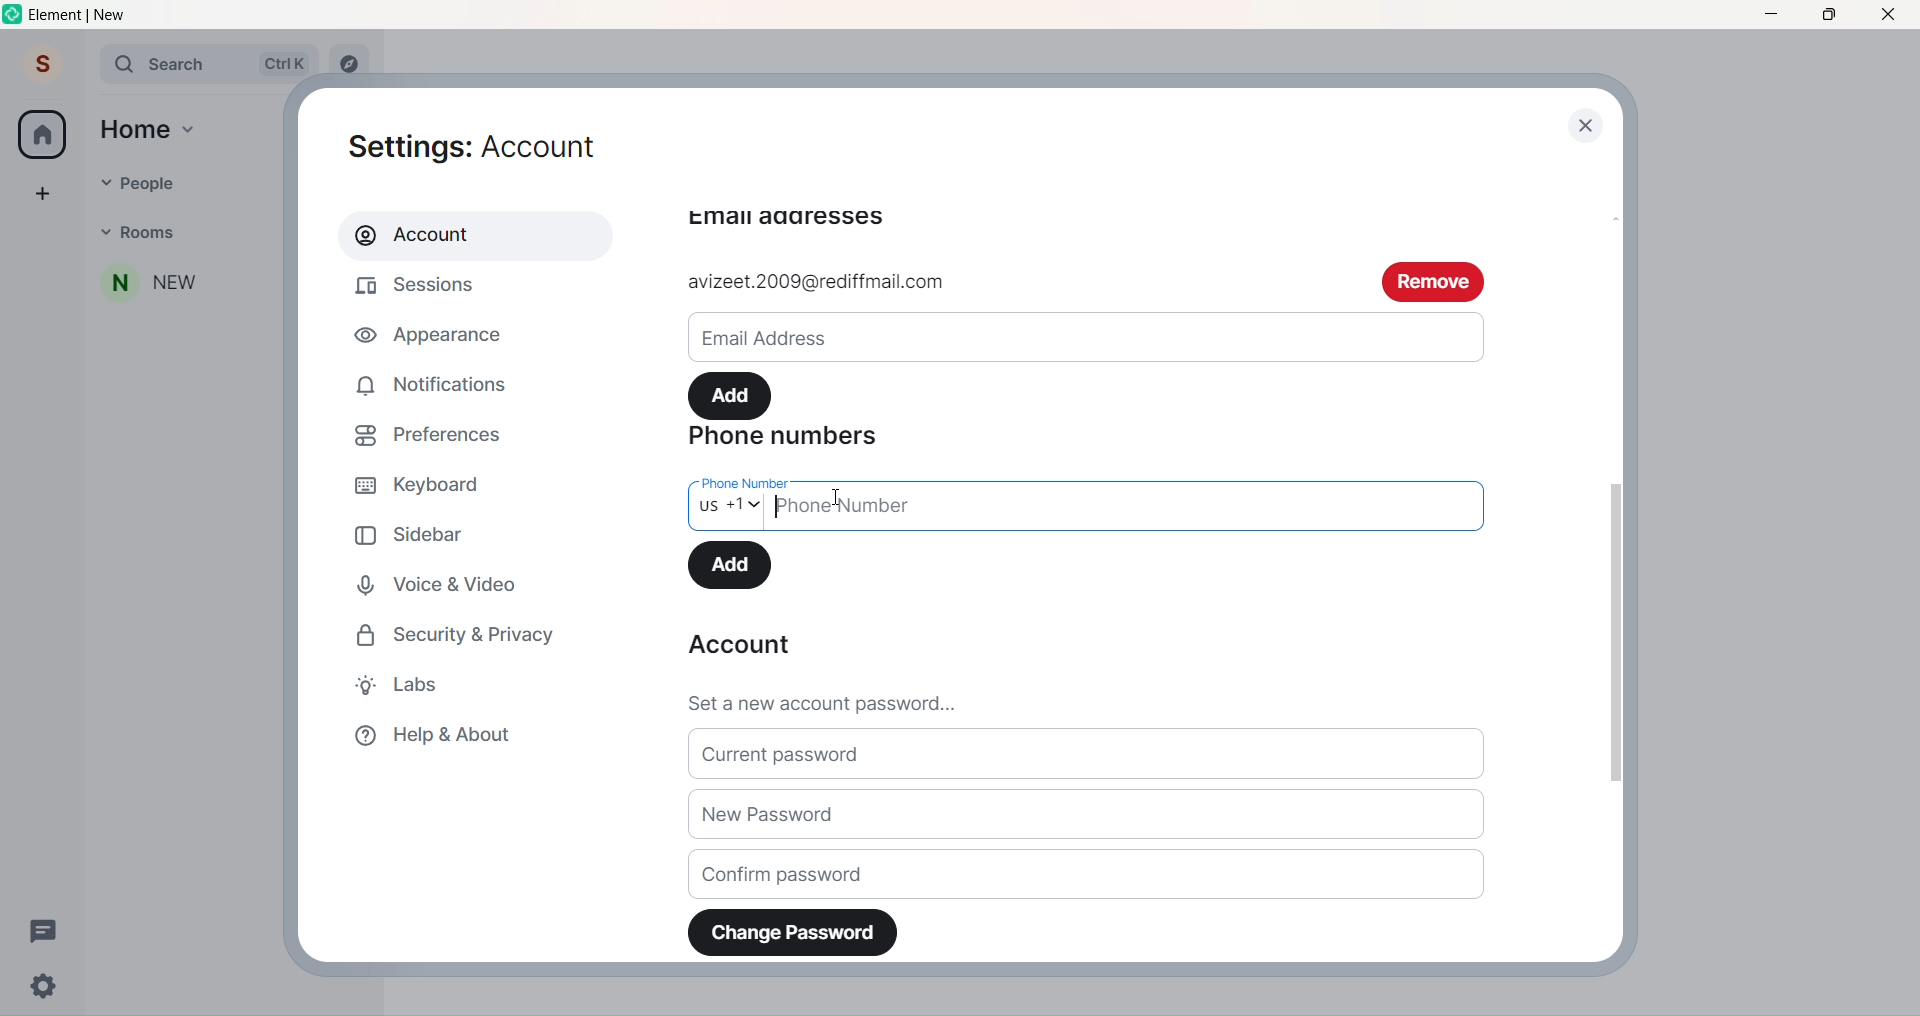 The width and height of the screenshot is (1920, 1016). What do you see at coordinates (1890, 15) in the screenshot?
I see `Close` at bounding box center [1890, 15].